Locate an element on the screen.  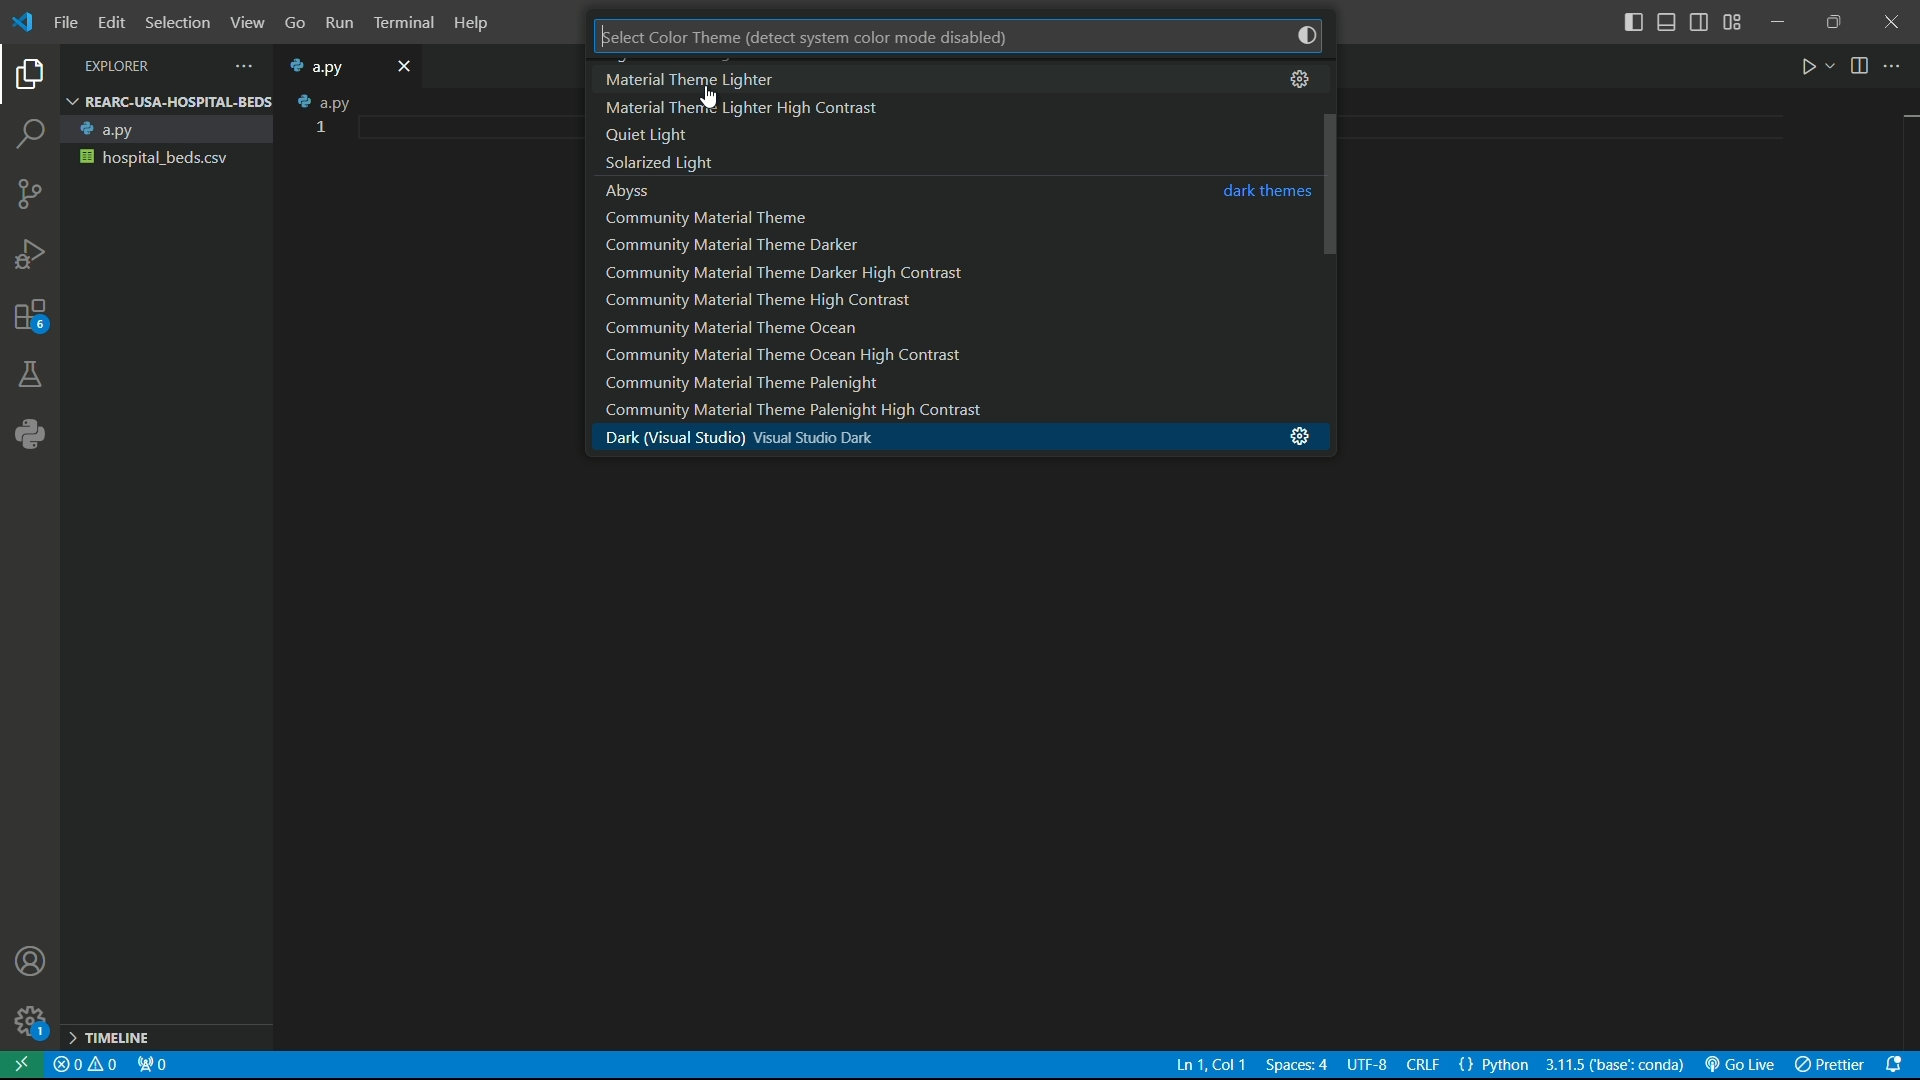
Quiet Light is located at coordinates (659, 136).